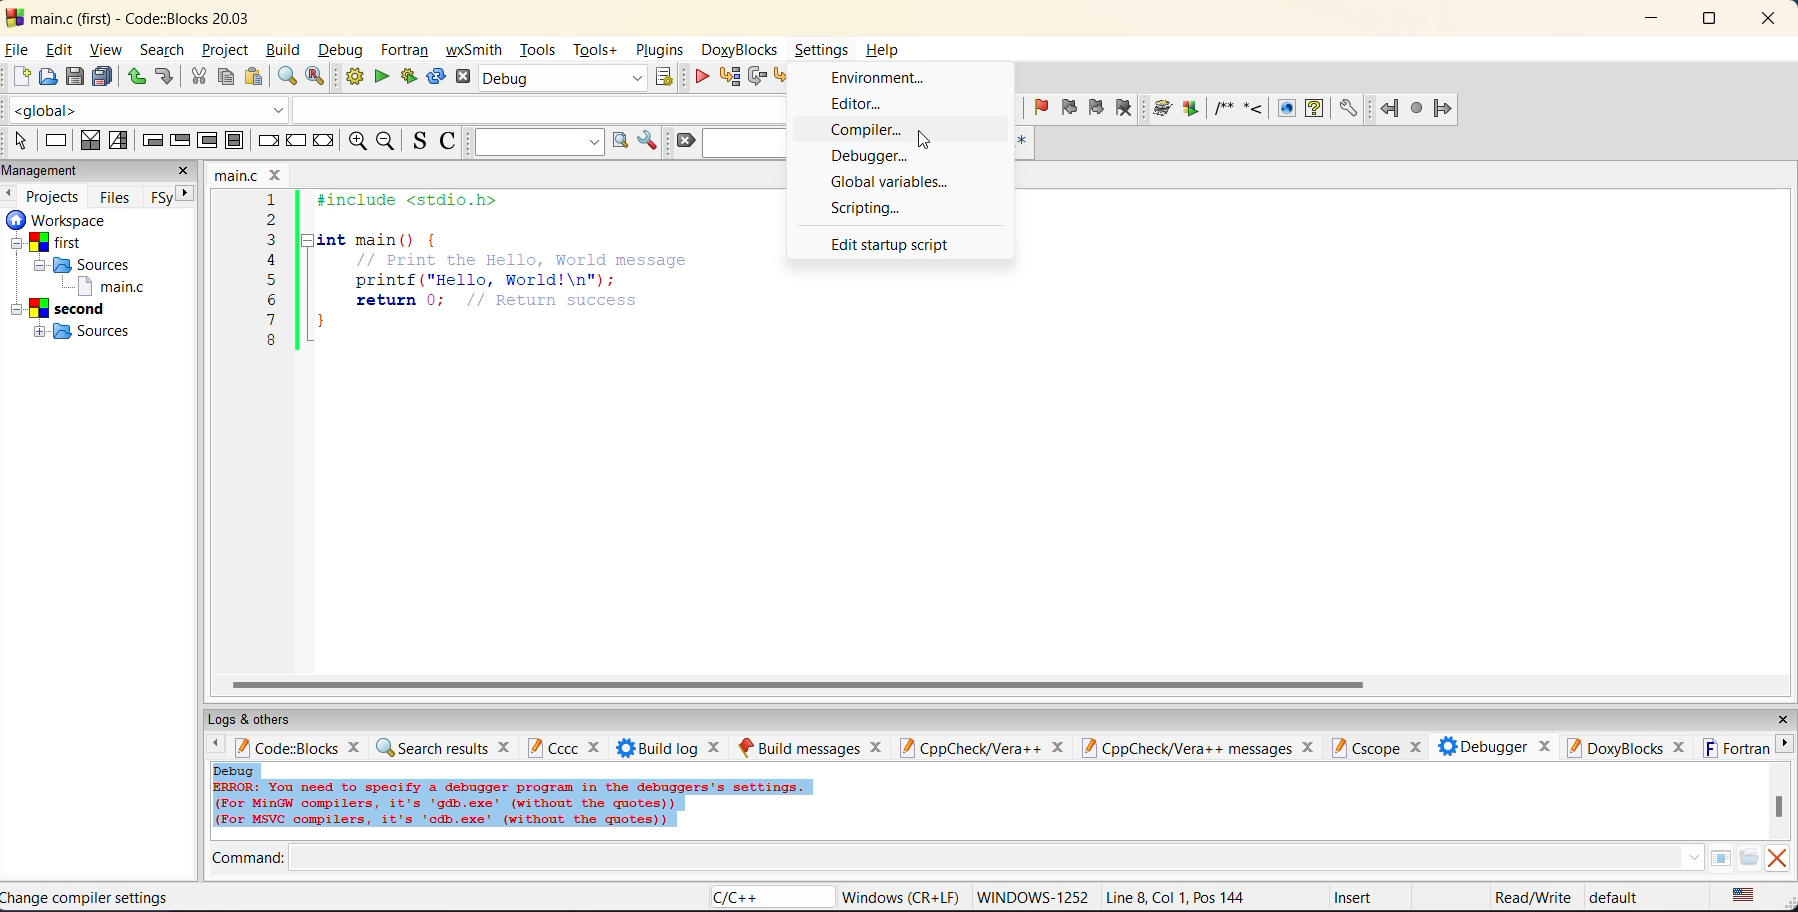 The width and height of the screenshot is (1798, 912). What do you see at coordinates (755, 77) in the screenshot?
I see `next line` at bounding box center [755, 77].